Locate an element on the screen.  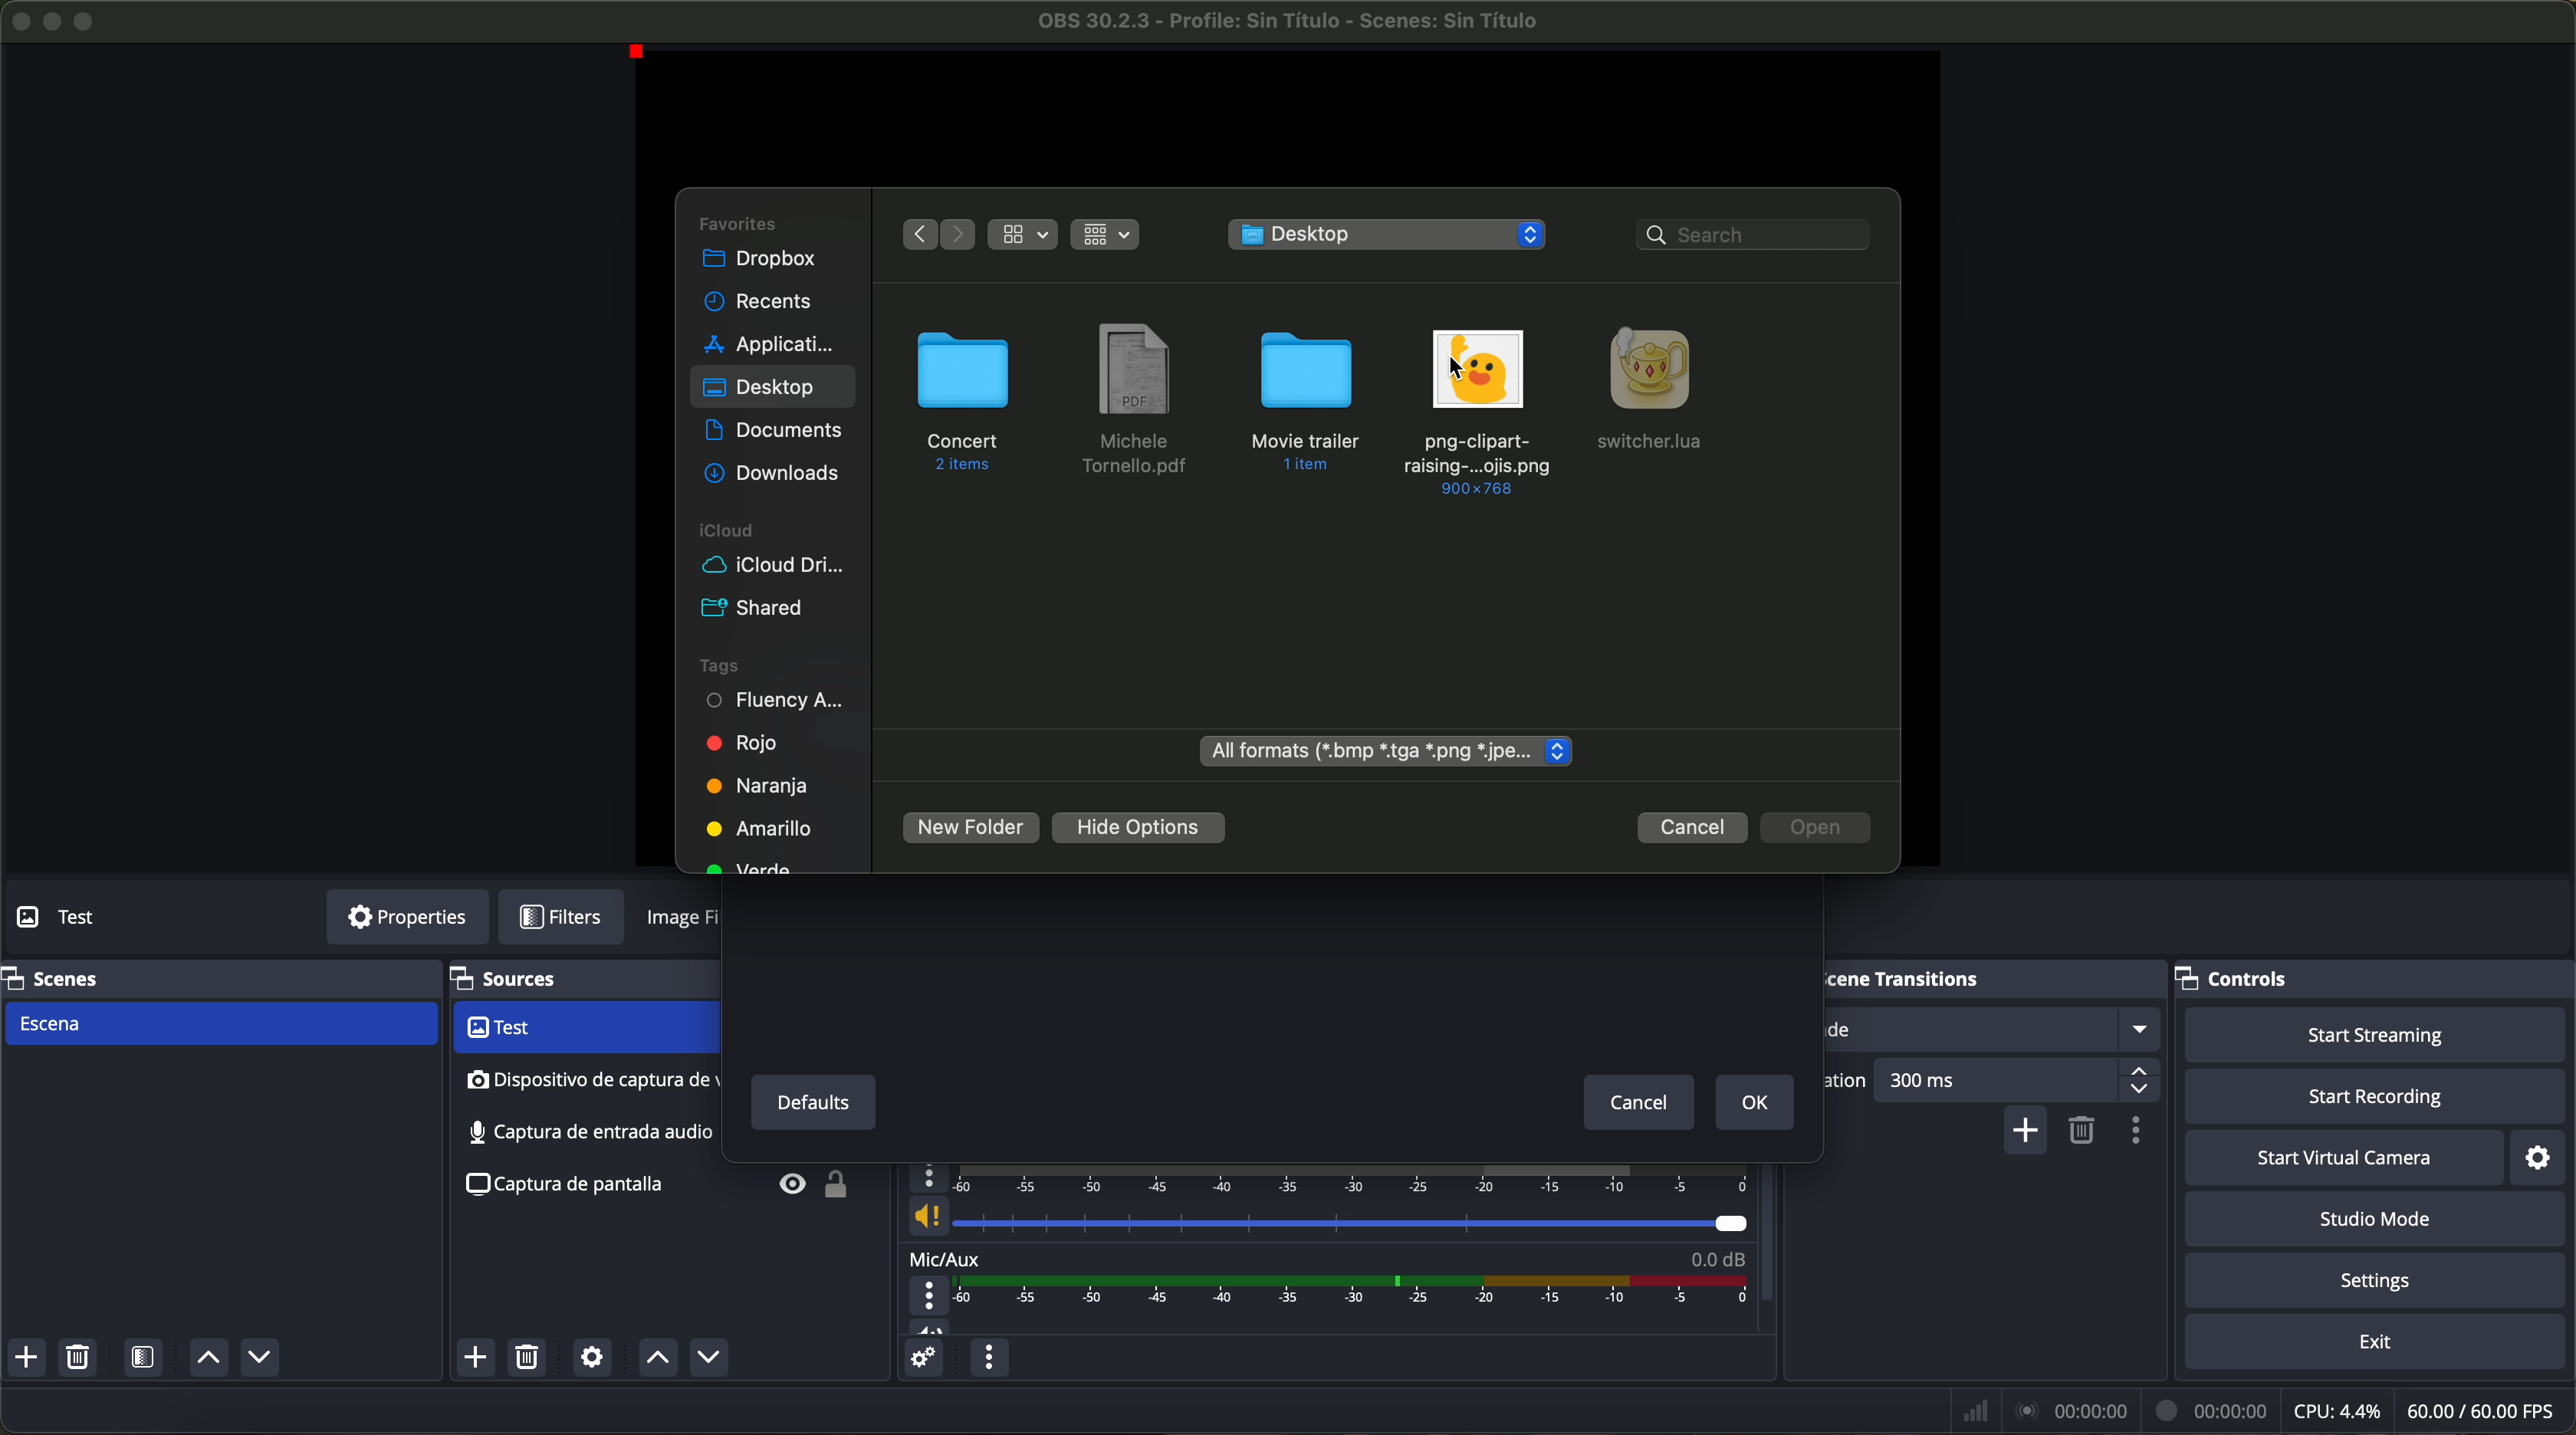
desktop is located at coordinates (1391, 234).